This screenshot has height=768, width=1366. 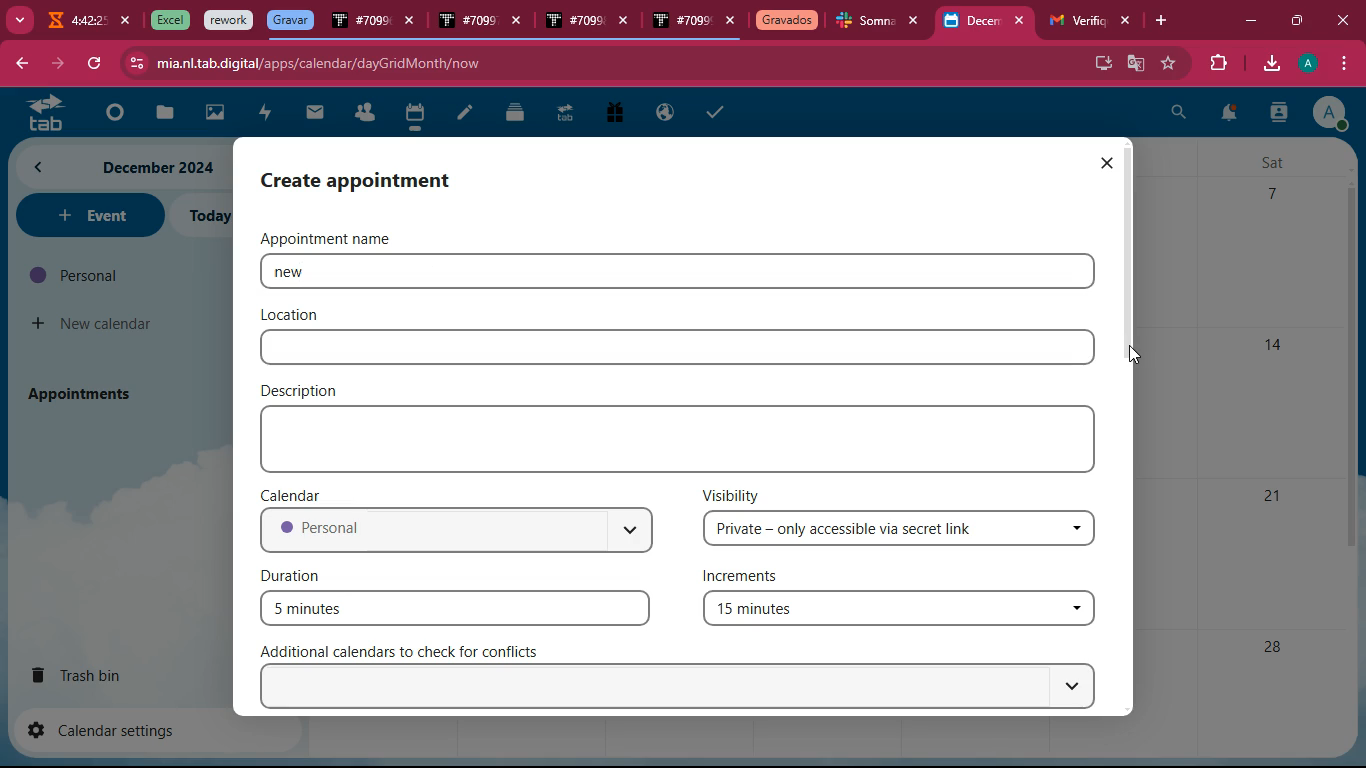 What do you see at coordinates (681, 23) in the screenshot?
I see `tab` at bounding box center [681, 23].